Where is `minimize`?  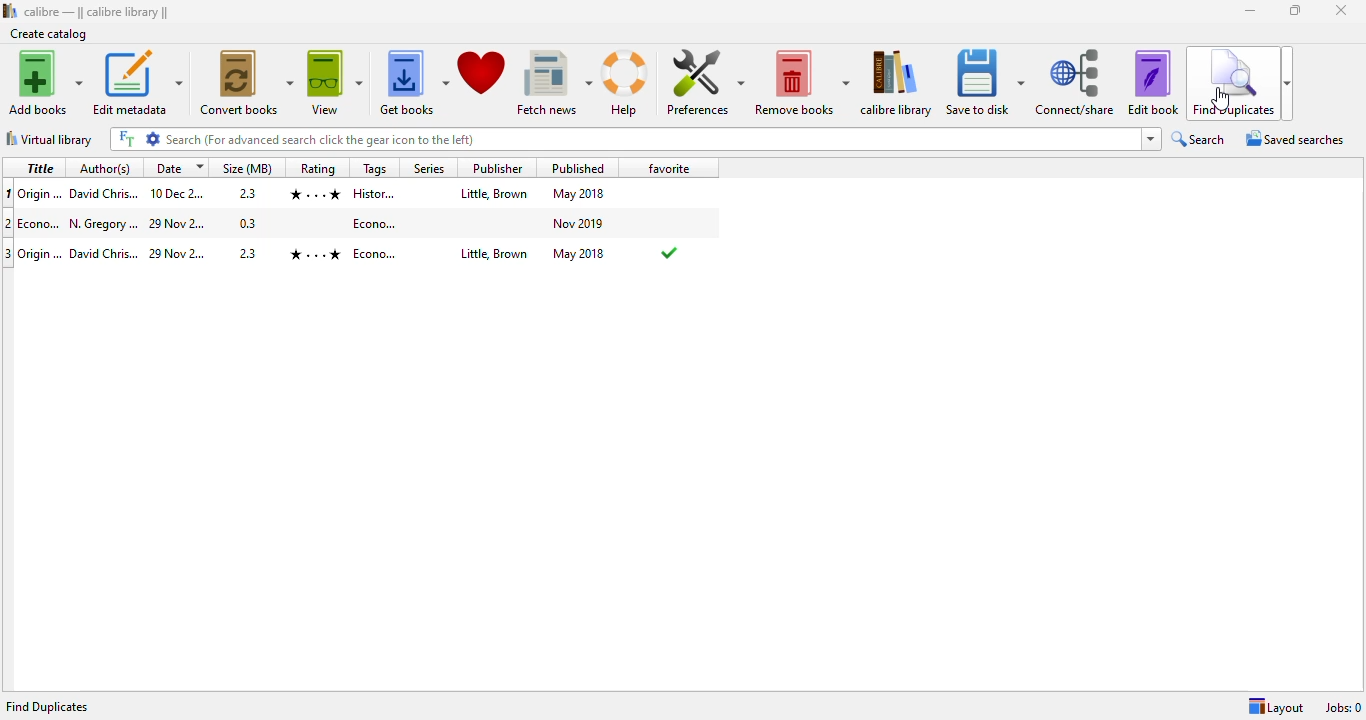 minimize is located at coordinates (1251, 11).